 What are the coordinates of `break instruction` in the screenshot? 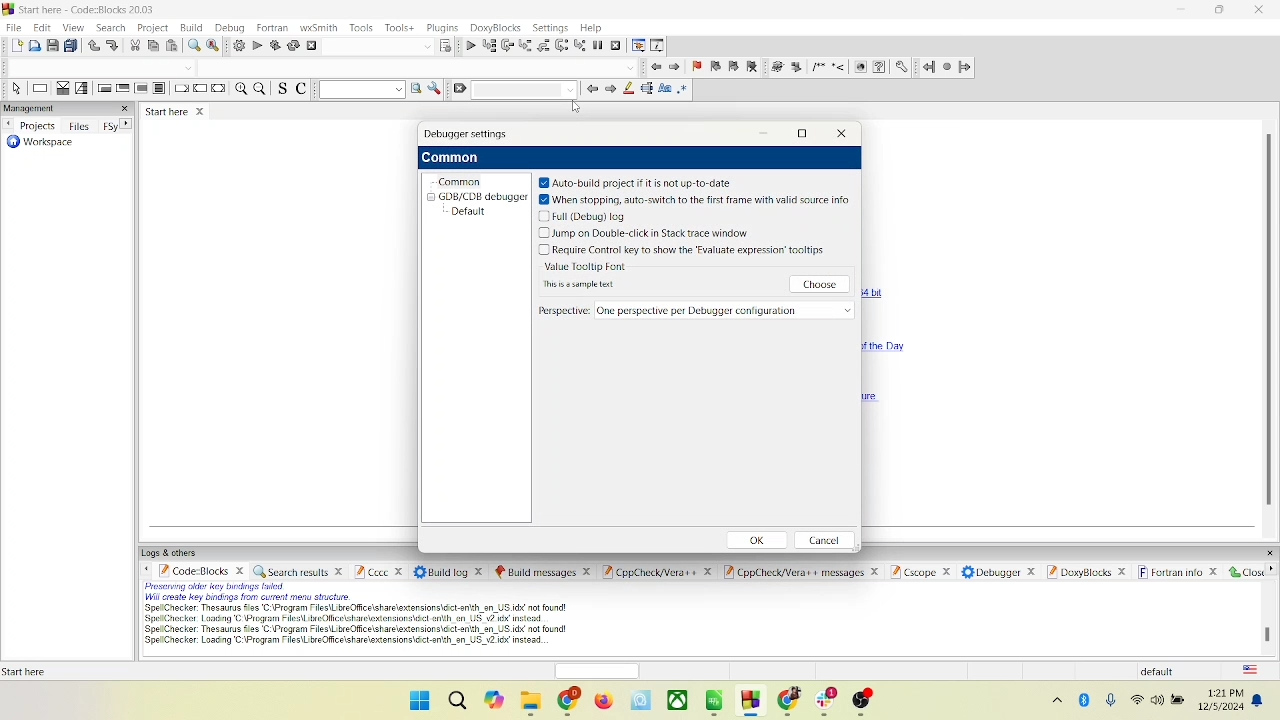 It's located at (181, 88).